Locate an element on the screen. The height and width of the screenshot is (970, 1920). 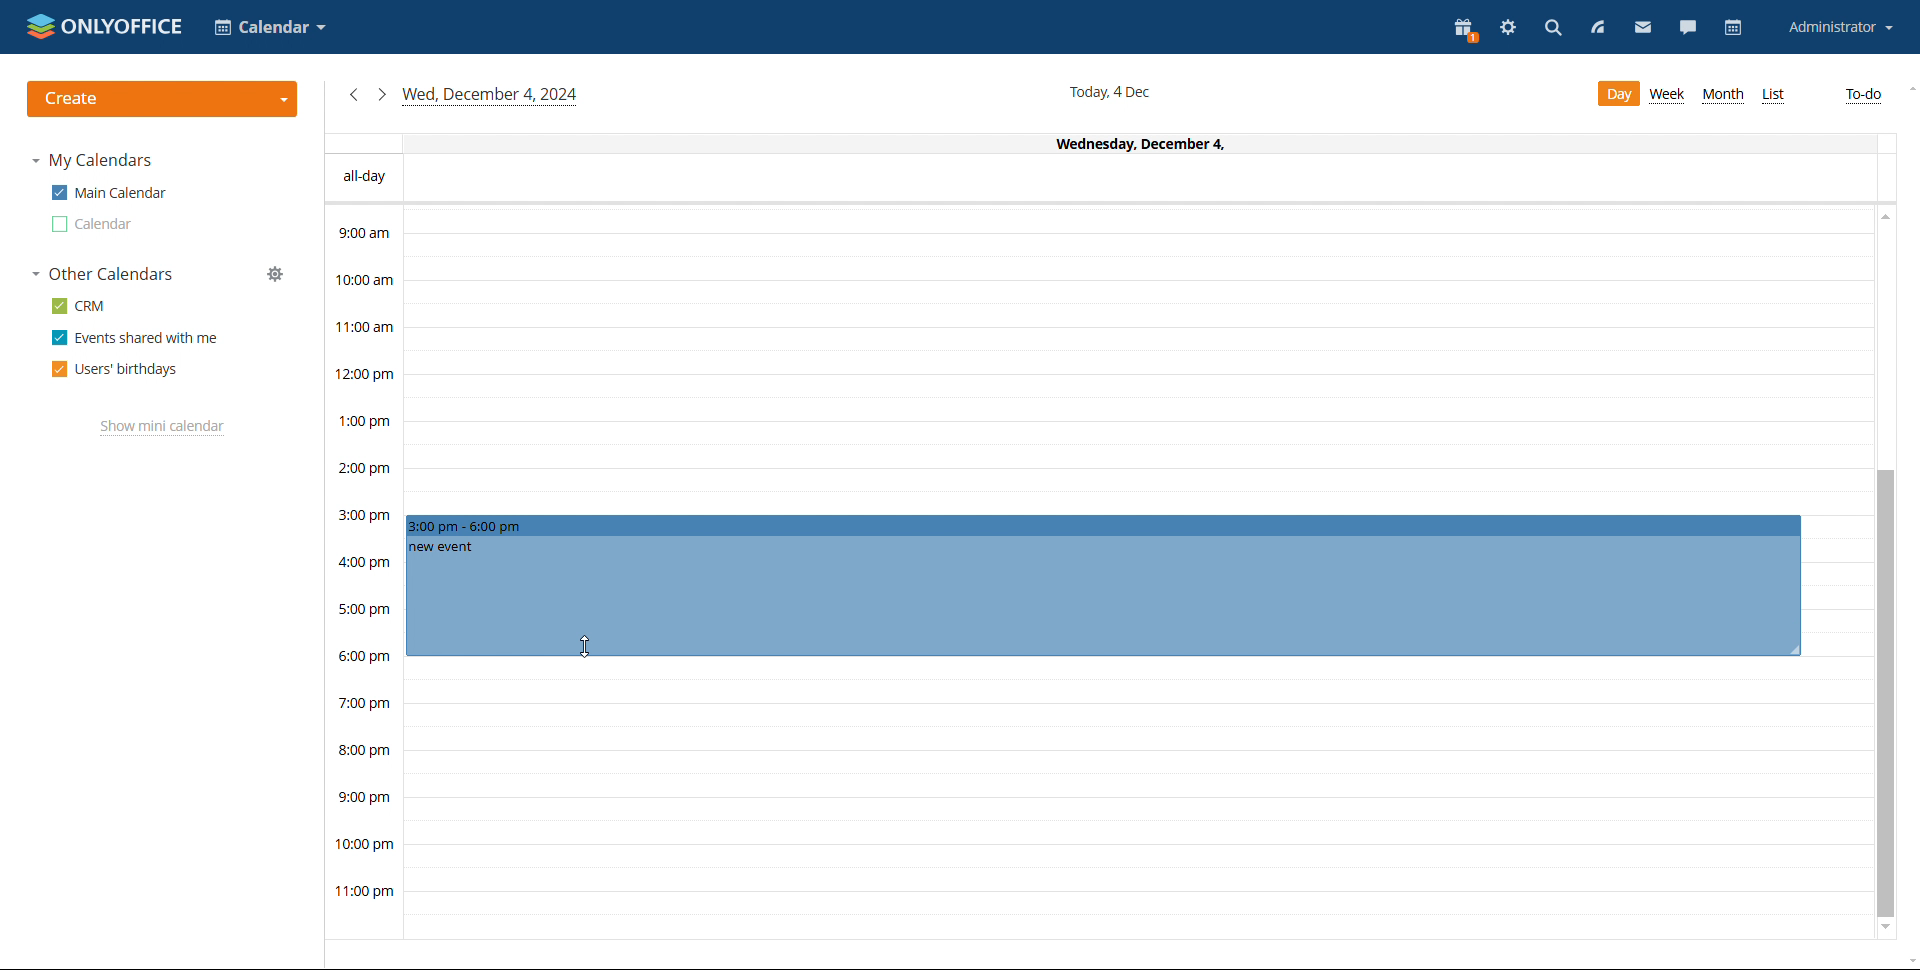
calendar is located at coordinates (93, 224).